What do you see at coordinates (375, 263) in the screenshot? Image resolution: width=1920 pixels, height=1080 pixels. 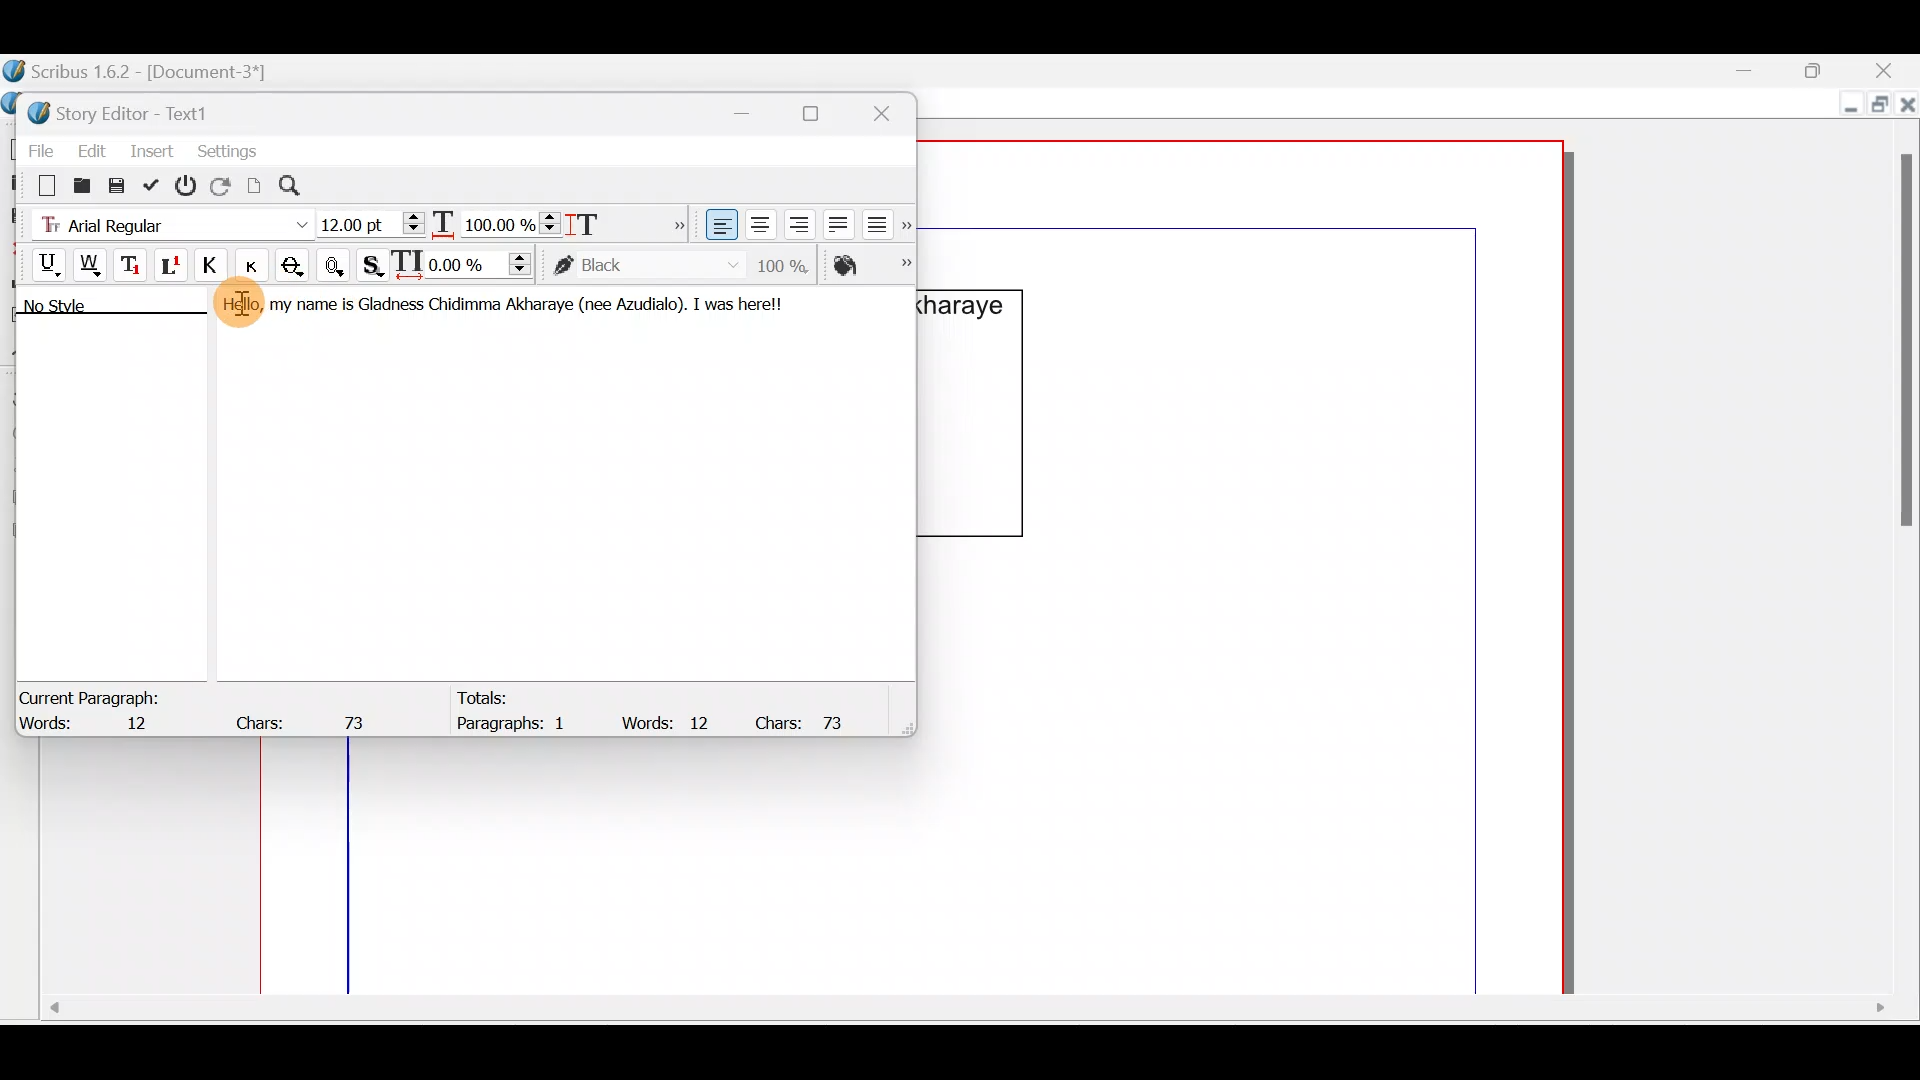 I see `Shadowed text` at bounding box center [375, 263].